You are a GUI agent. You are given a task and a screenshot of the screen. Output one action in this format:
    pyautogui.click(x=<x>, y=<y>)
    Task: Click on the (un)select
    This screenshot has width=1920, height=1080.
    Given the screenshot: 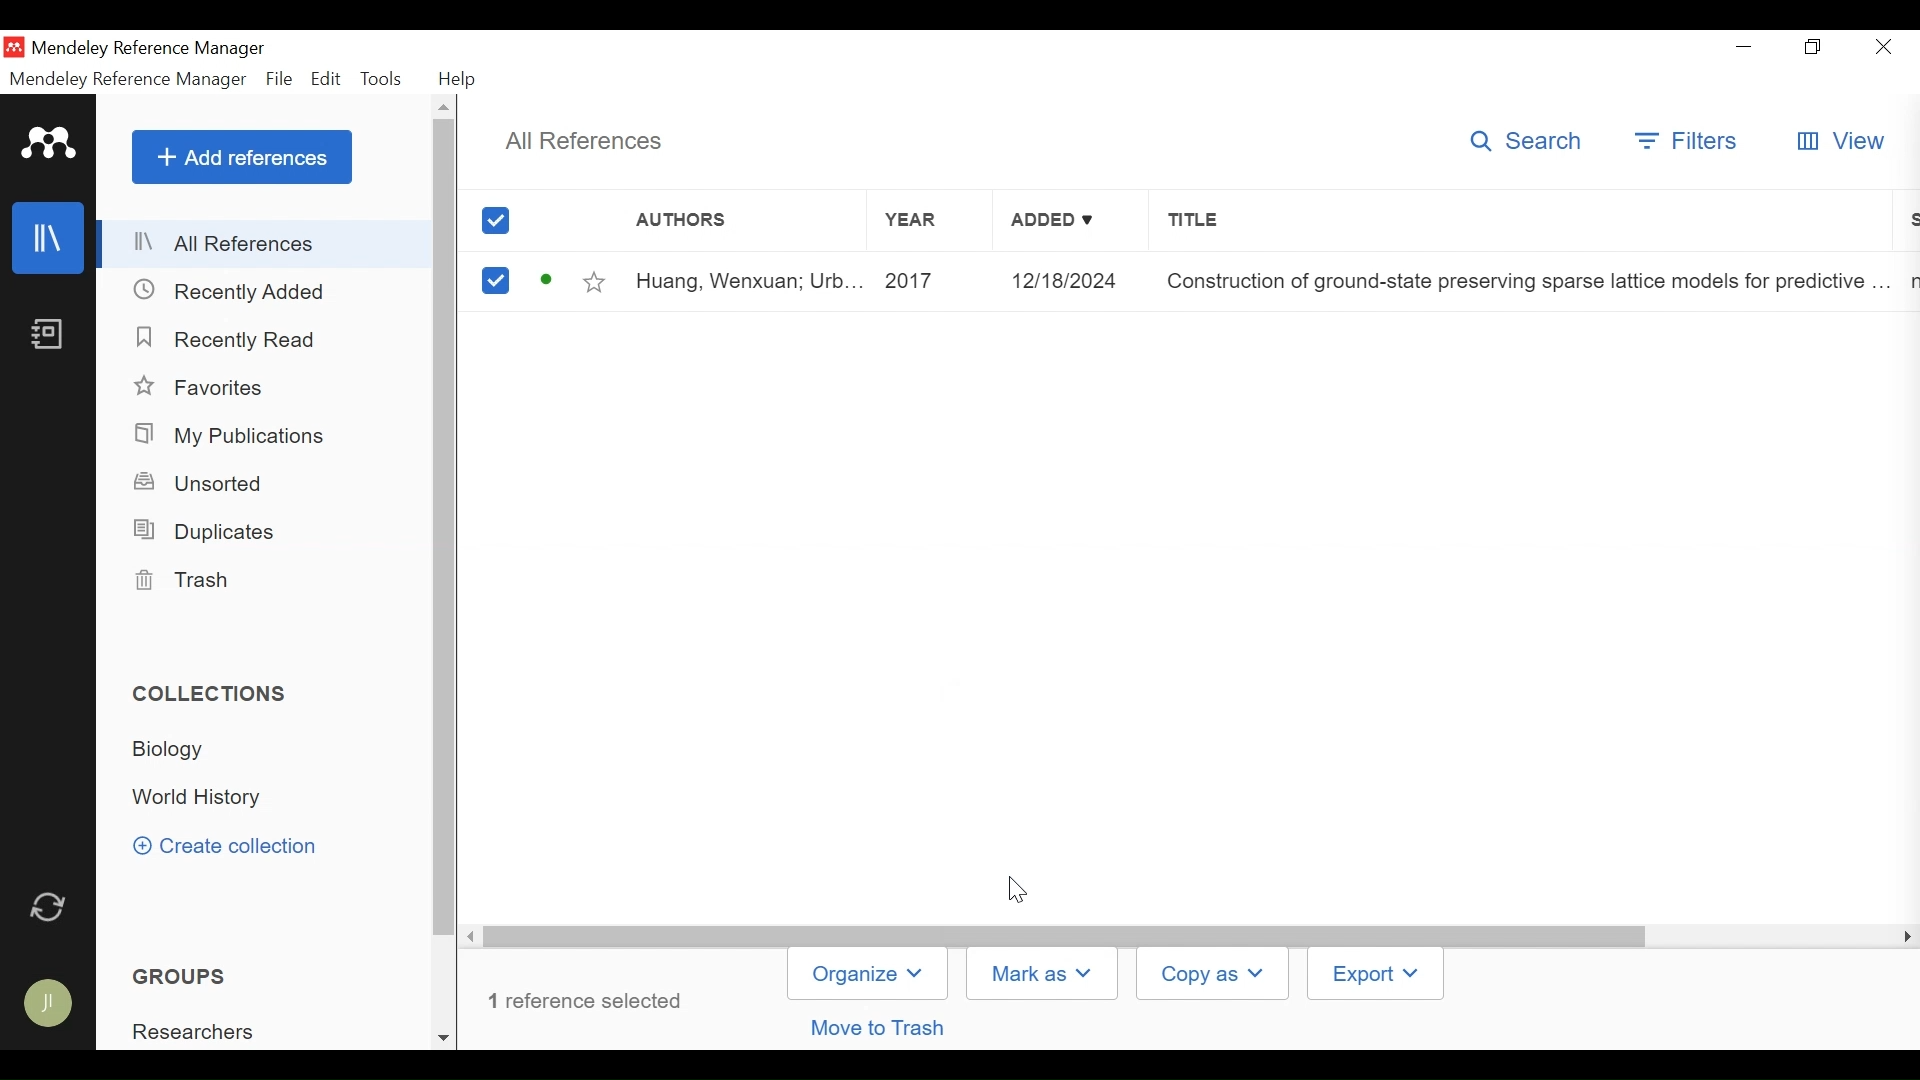 What is the action you would take?
    pyautogui.click(x=495, y=281)
    